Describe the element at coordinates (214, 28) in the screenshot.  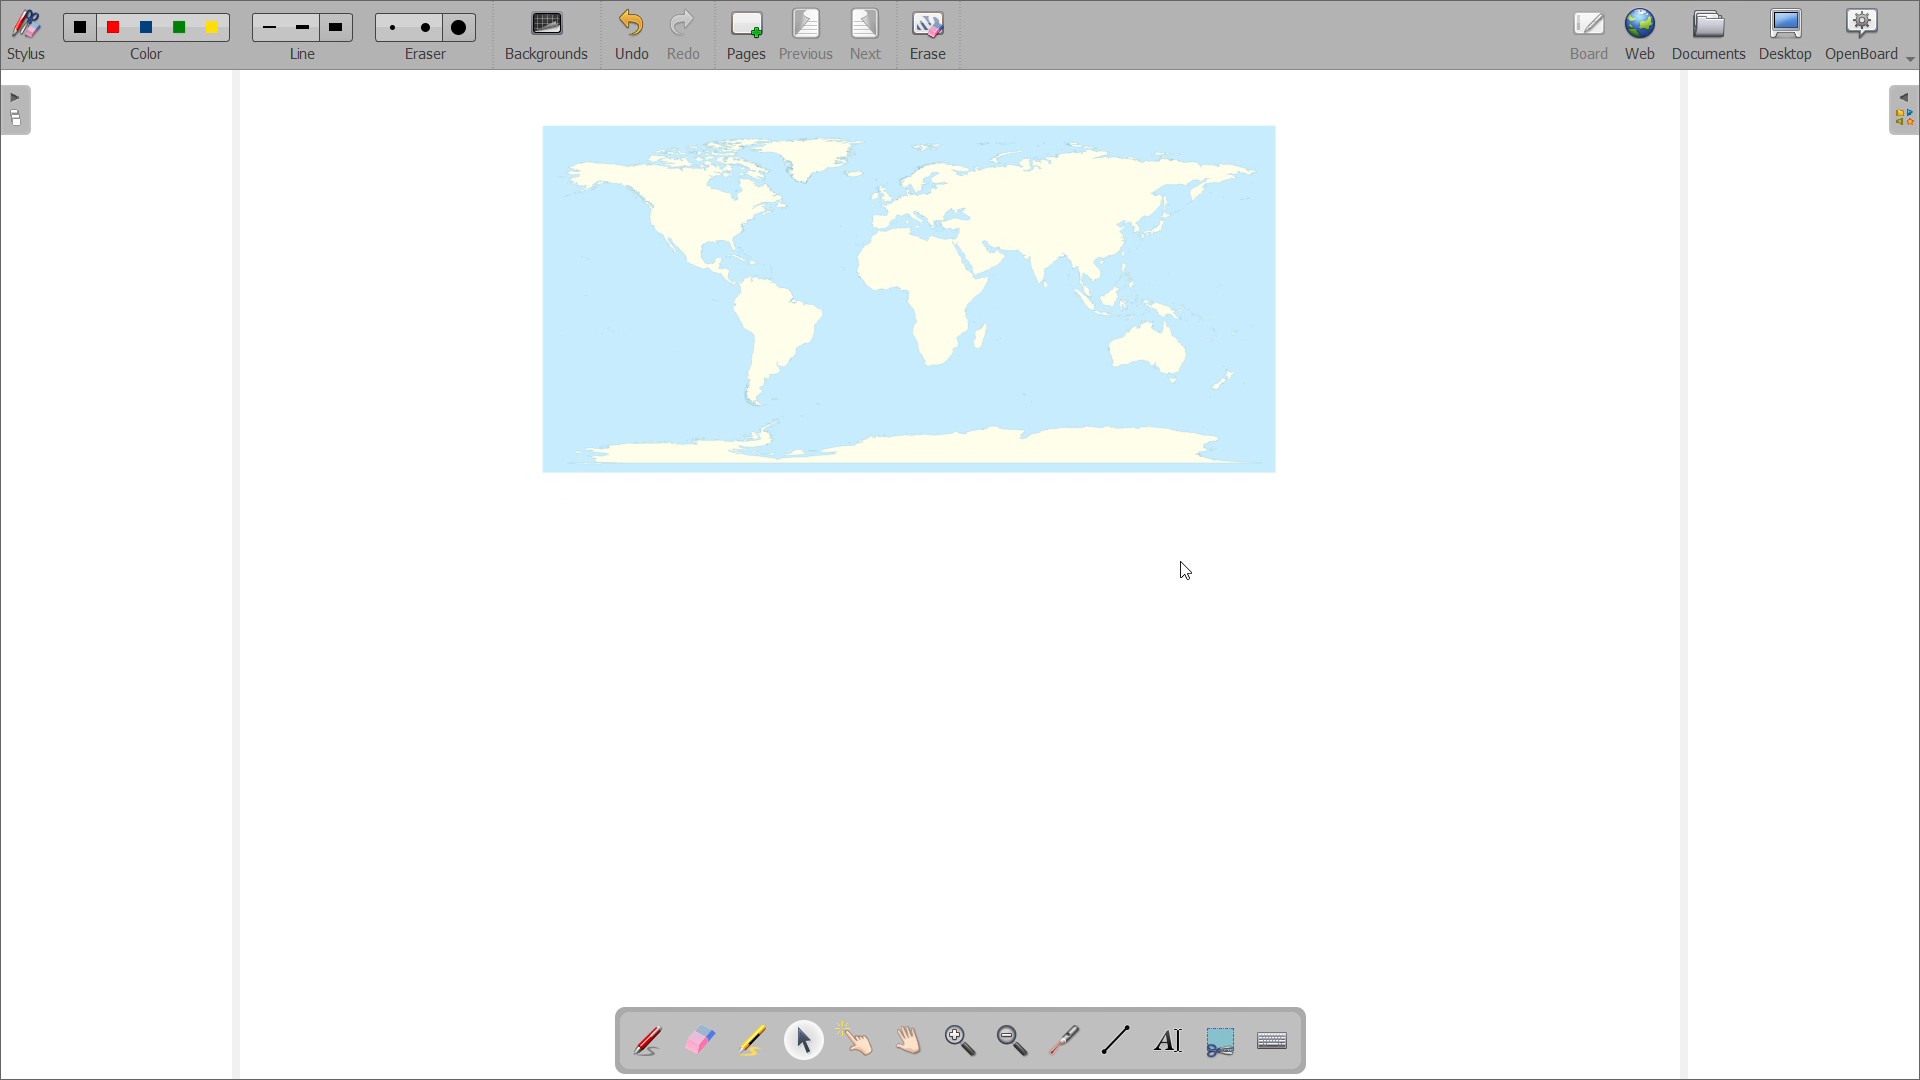
I see `yellow` at that location.